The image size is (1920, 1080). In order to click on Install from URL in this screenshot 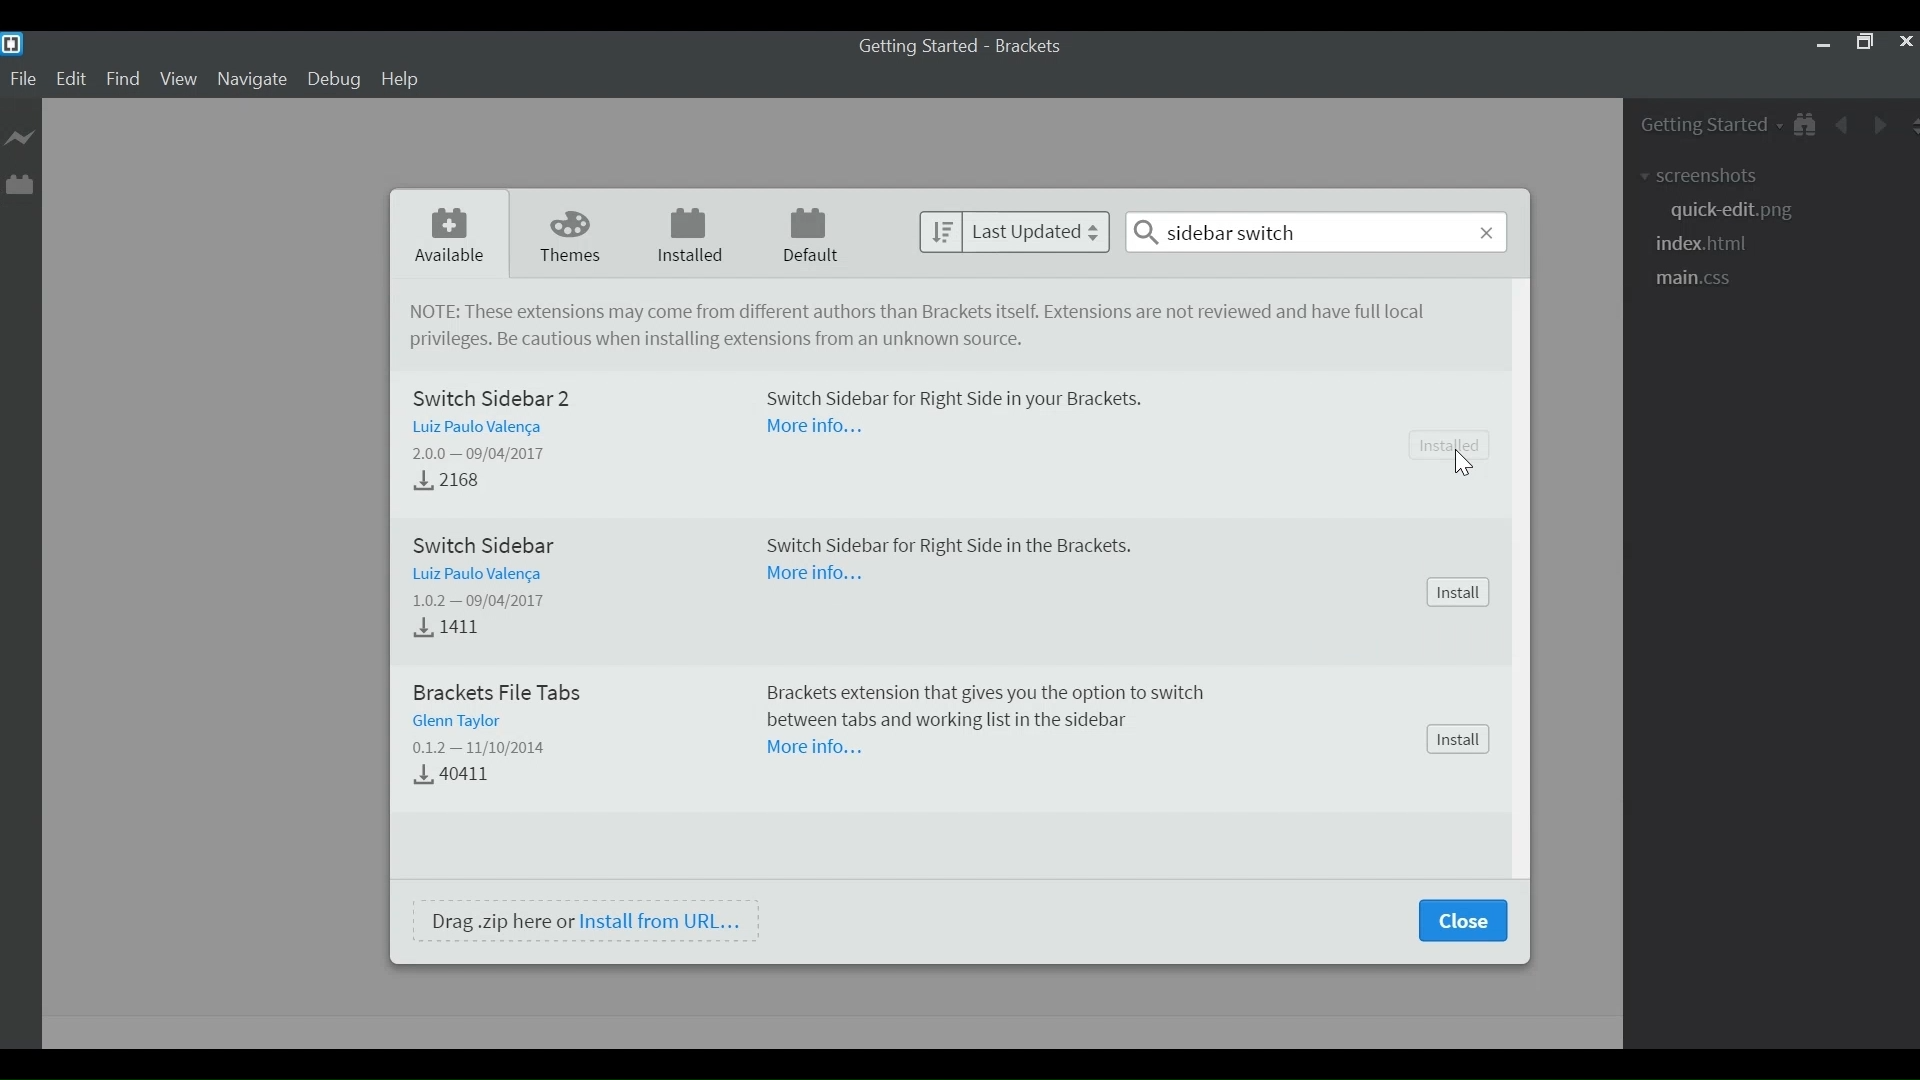, I will do `click(663, 921)`.